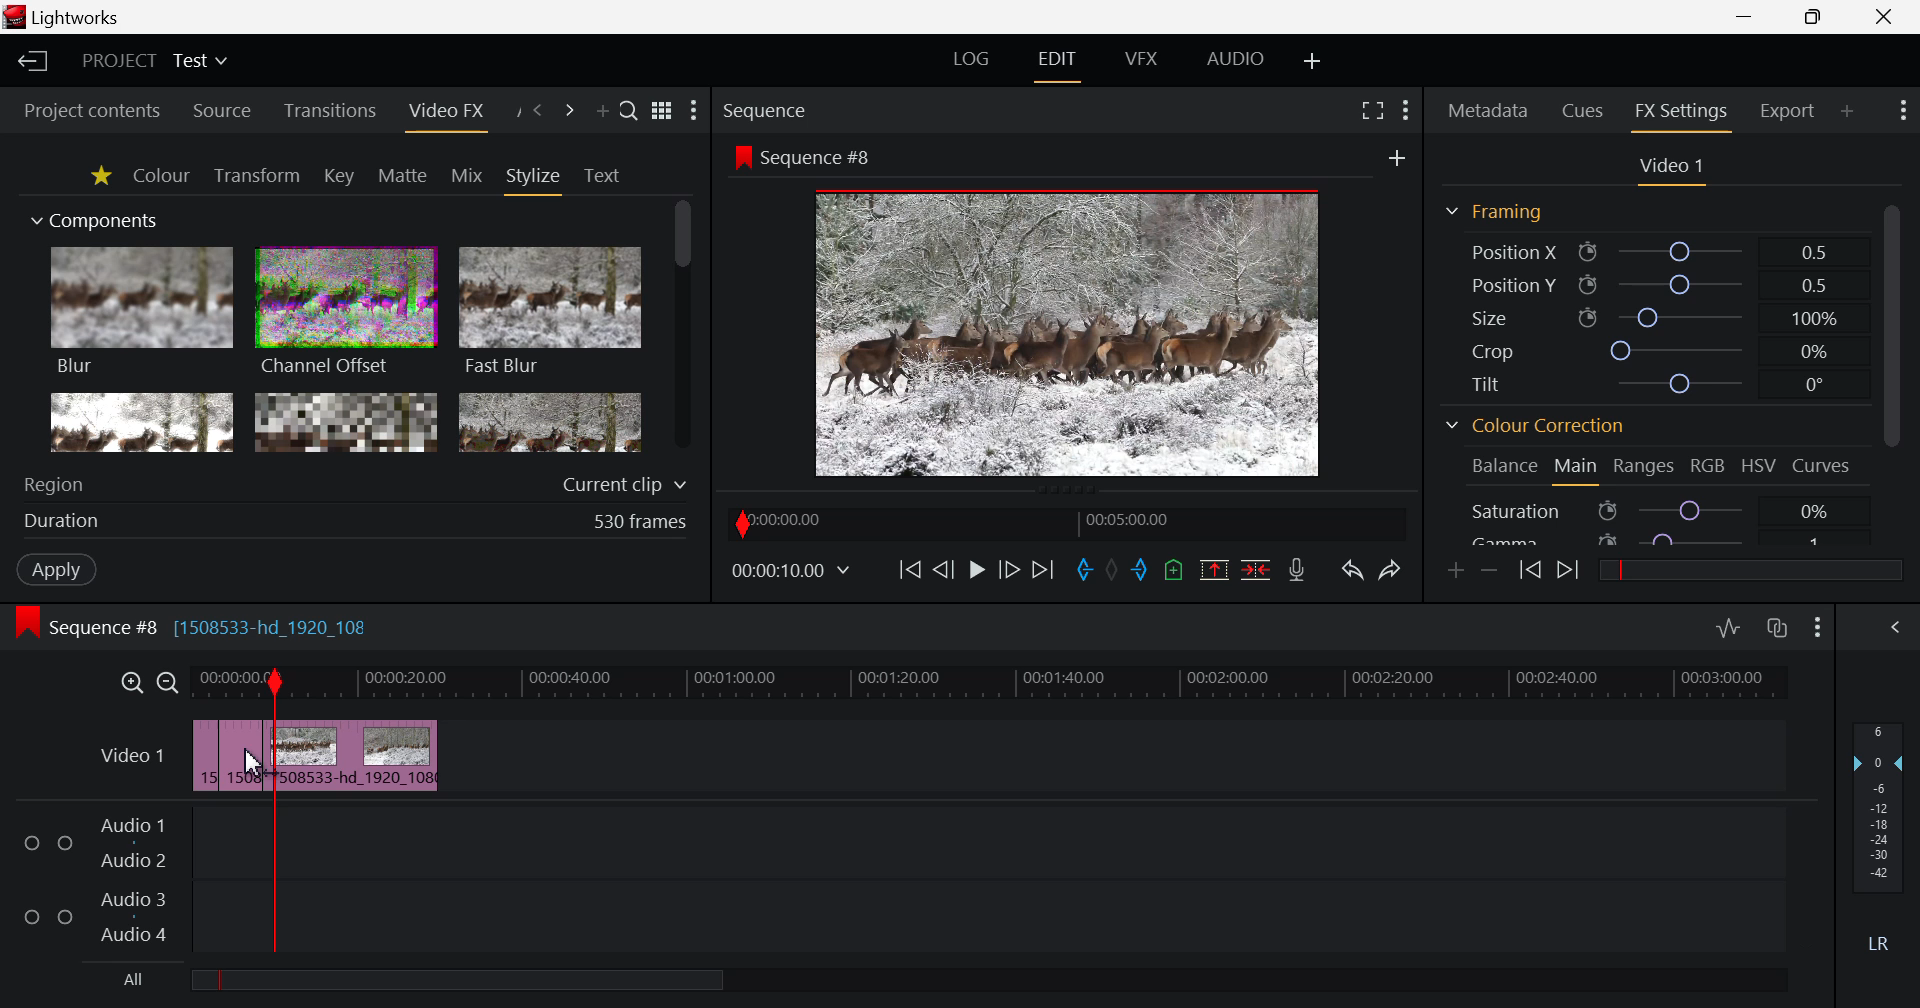 Image resolution: width=1920 pixels, height=1008 pixels. I want to click on cursor, so click(254, 762).